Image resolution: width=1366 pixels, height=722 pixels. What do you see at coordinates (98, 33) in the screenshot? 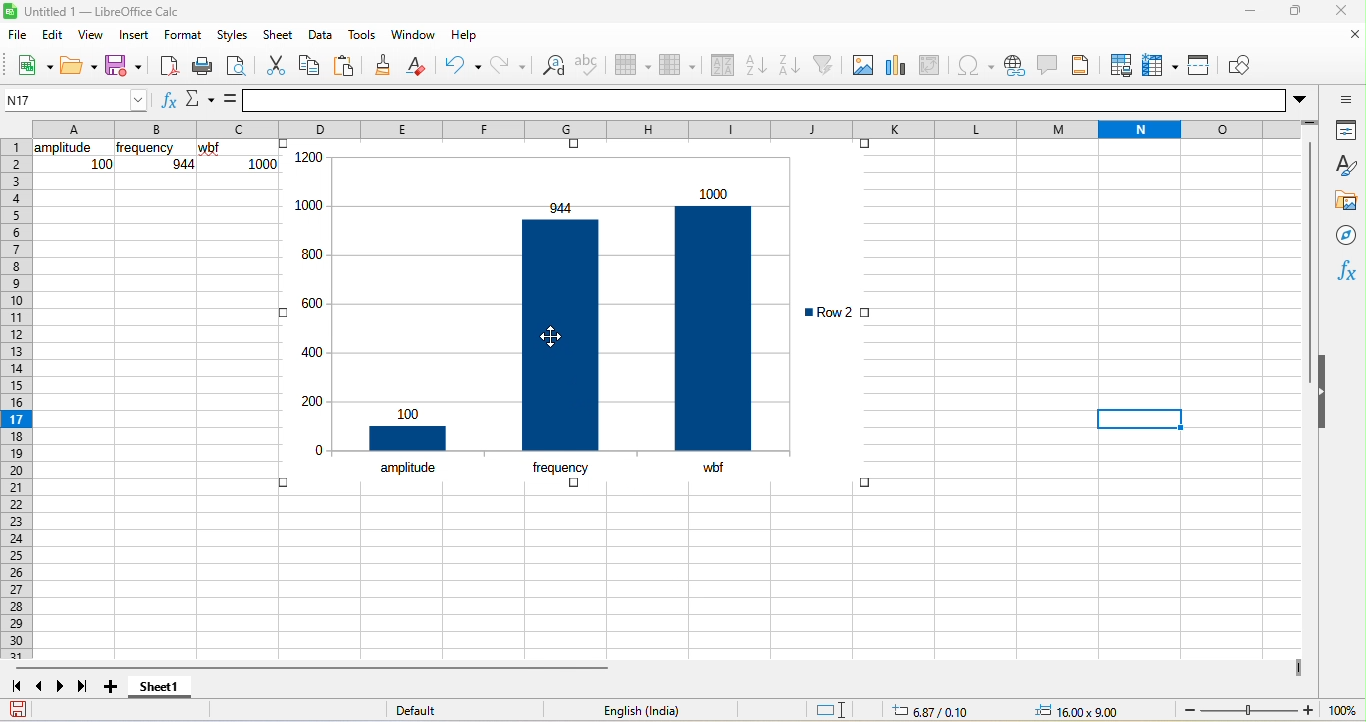
I see `view` at bounding box center [98, 33].